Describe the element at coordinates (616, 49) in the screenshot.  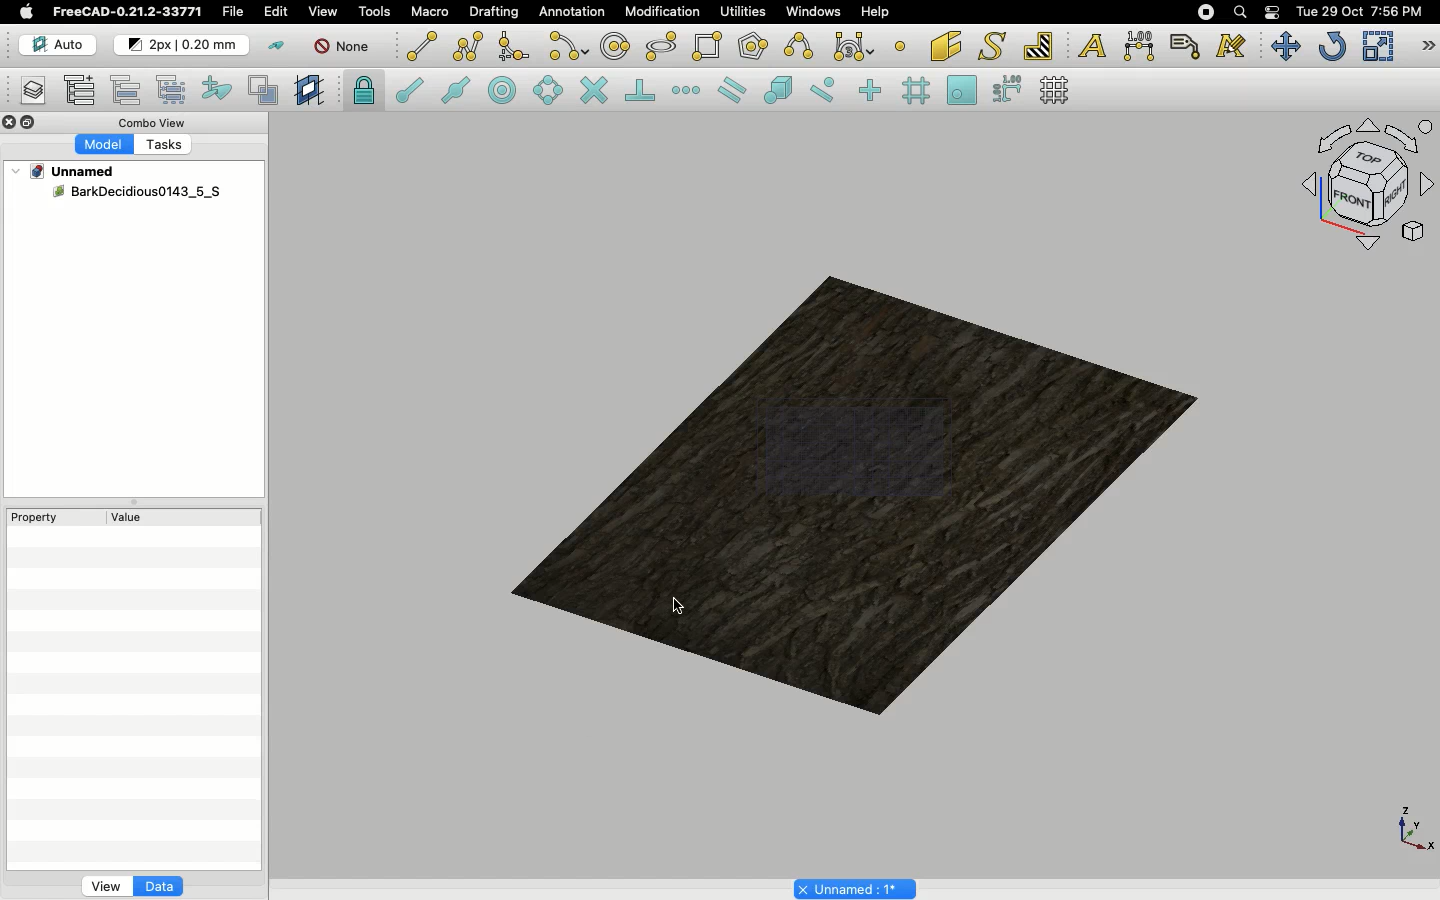
I see `Circle` at that location.